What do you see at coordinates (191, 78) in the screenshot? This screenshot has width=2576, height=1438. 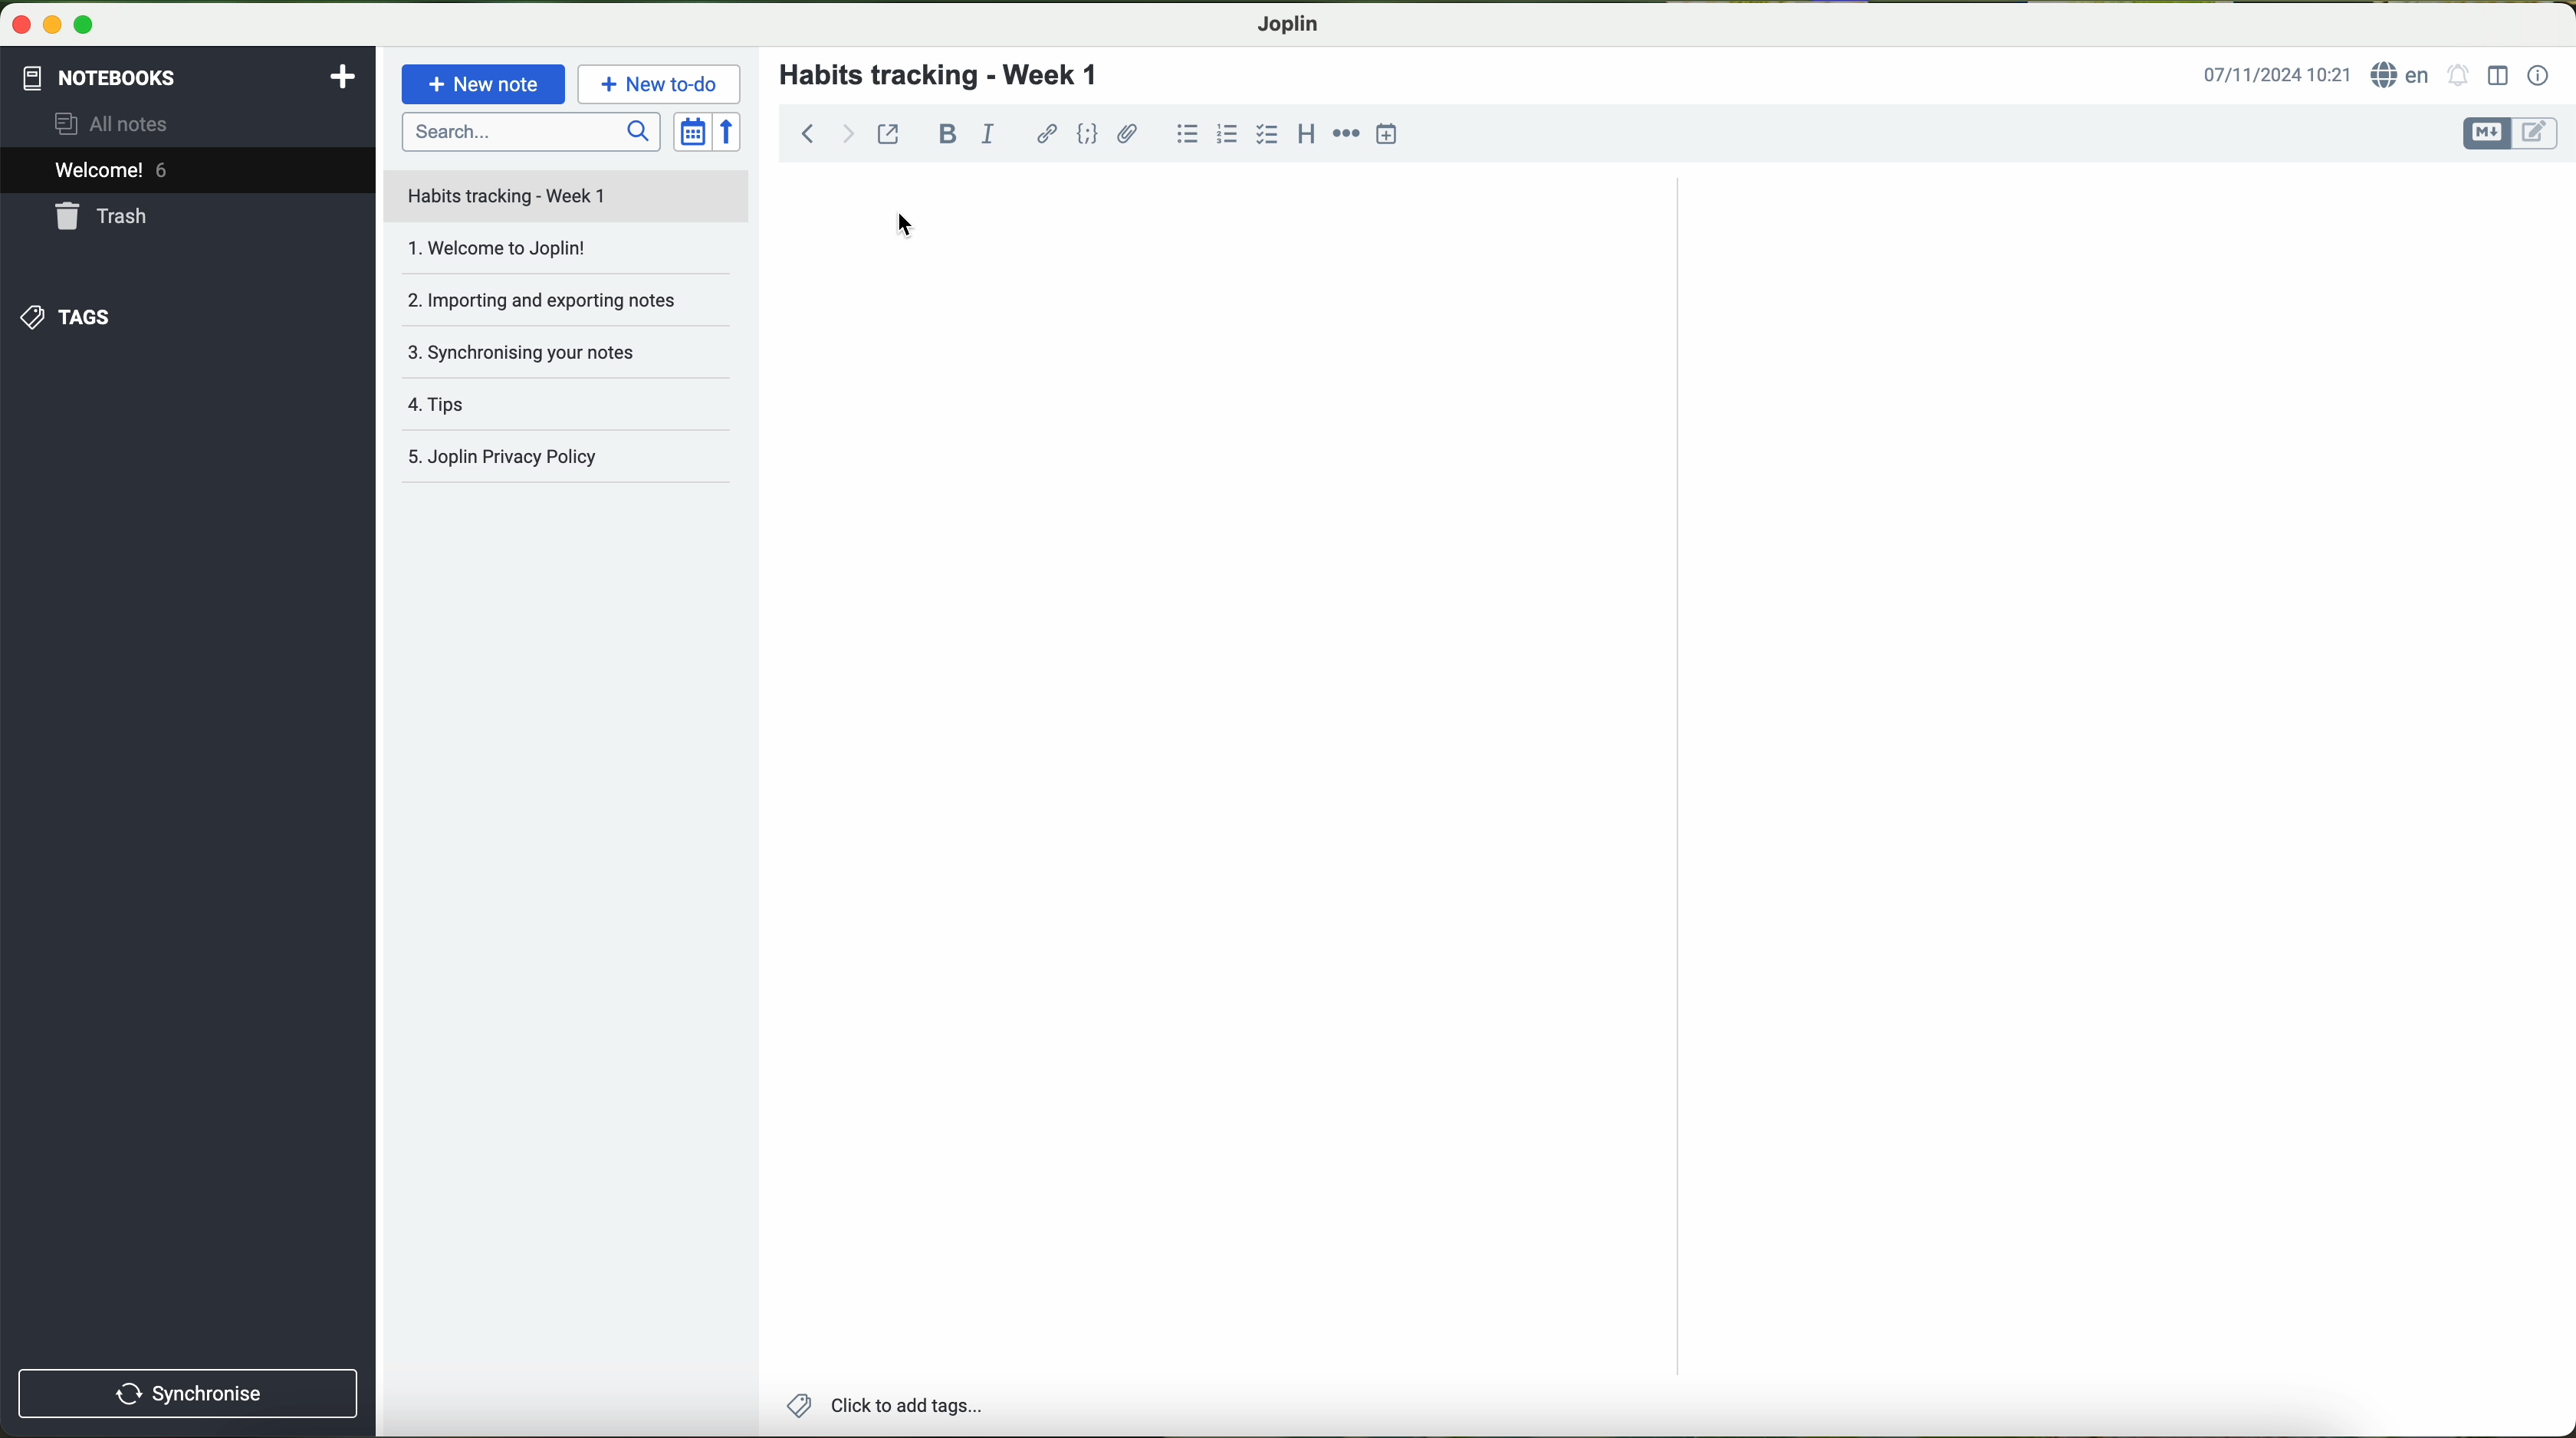 I see `notebooks tab` at bounding box center [191, 78].